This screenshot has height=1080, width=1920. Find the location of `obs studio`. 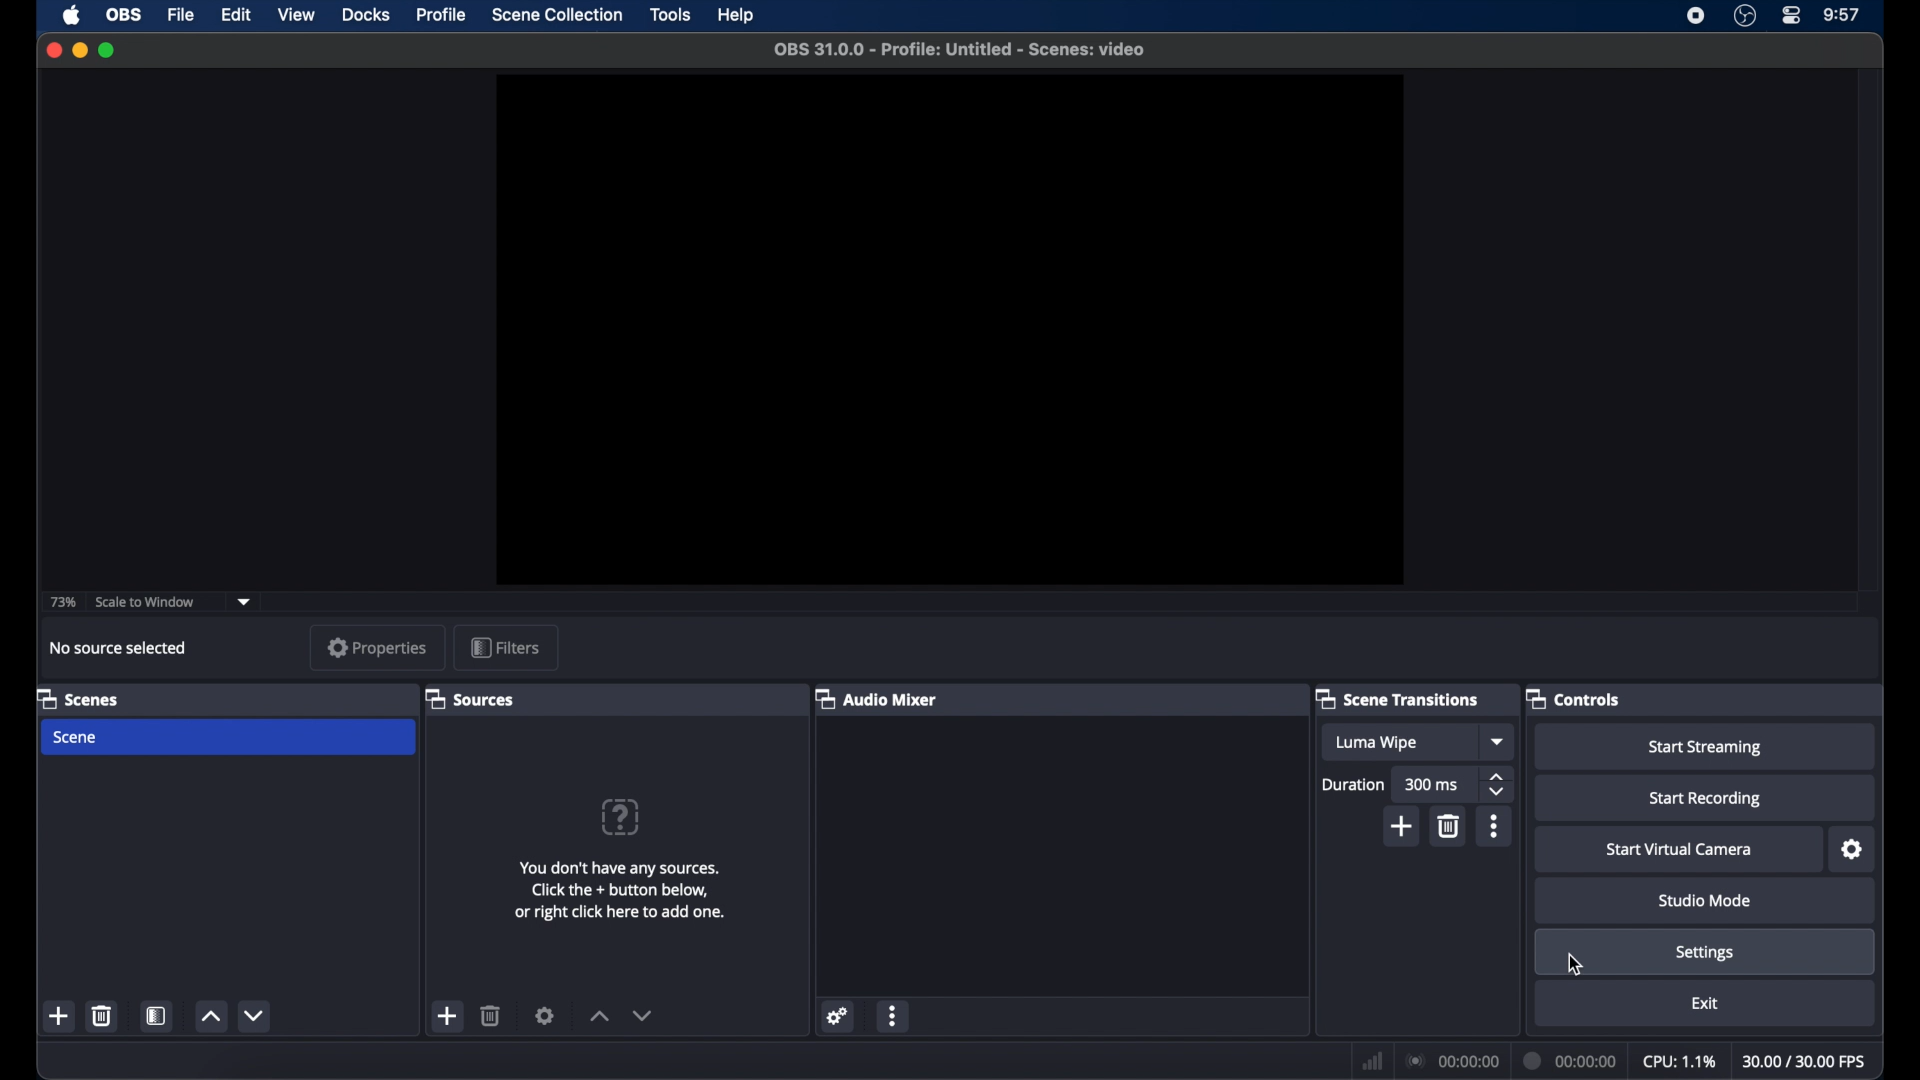

obs studio is located at coordinates (1745, 16).